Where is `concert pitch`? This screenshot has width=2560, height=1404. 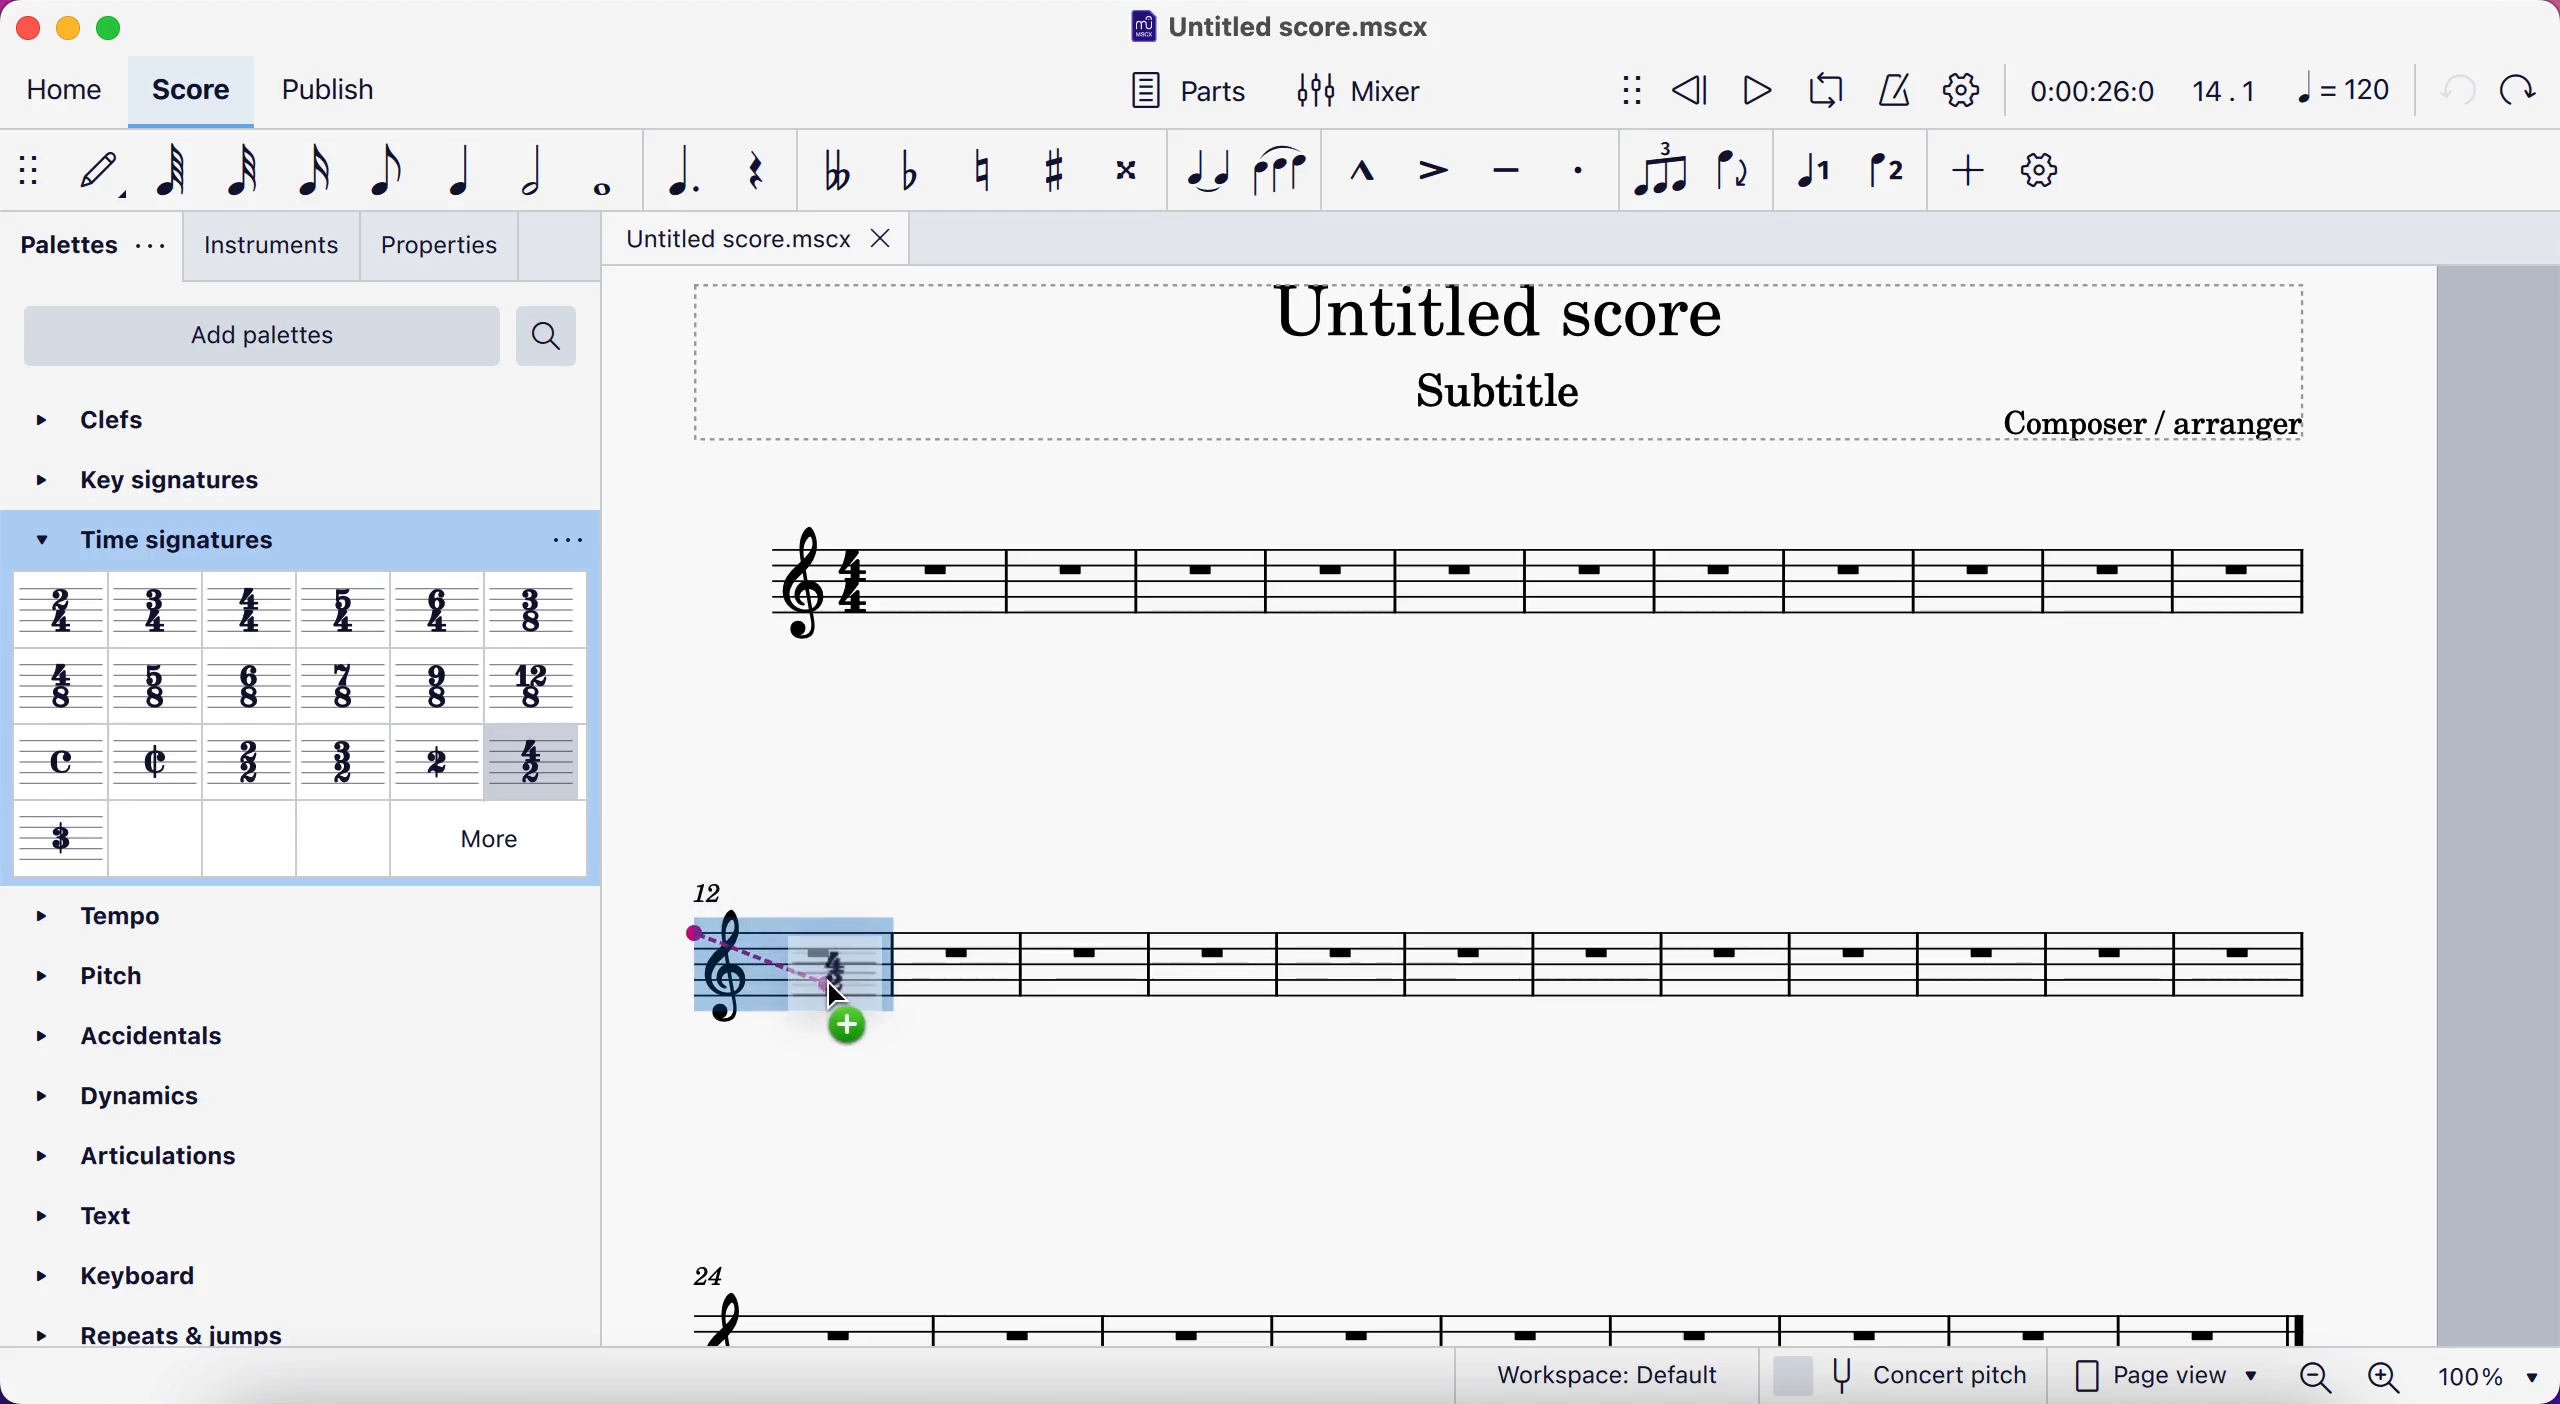
concert pitch is located at coordinates (1899, 1374).